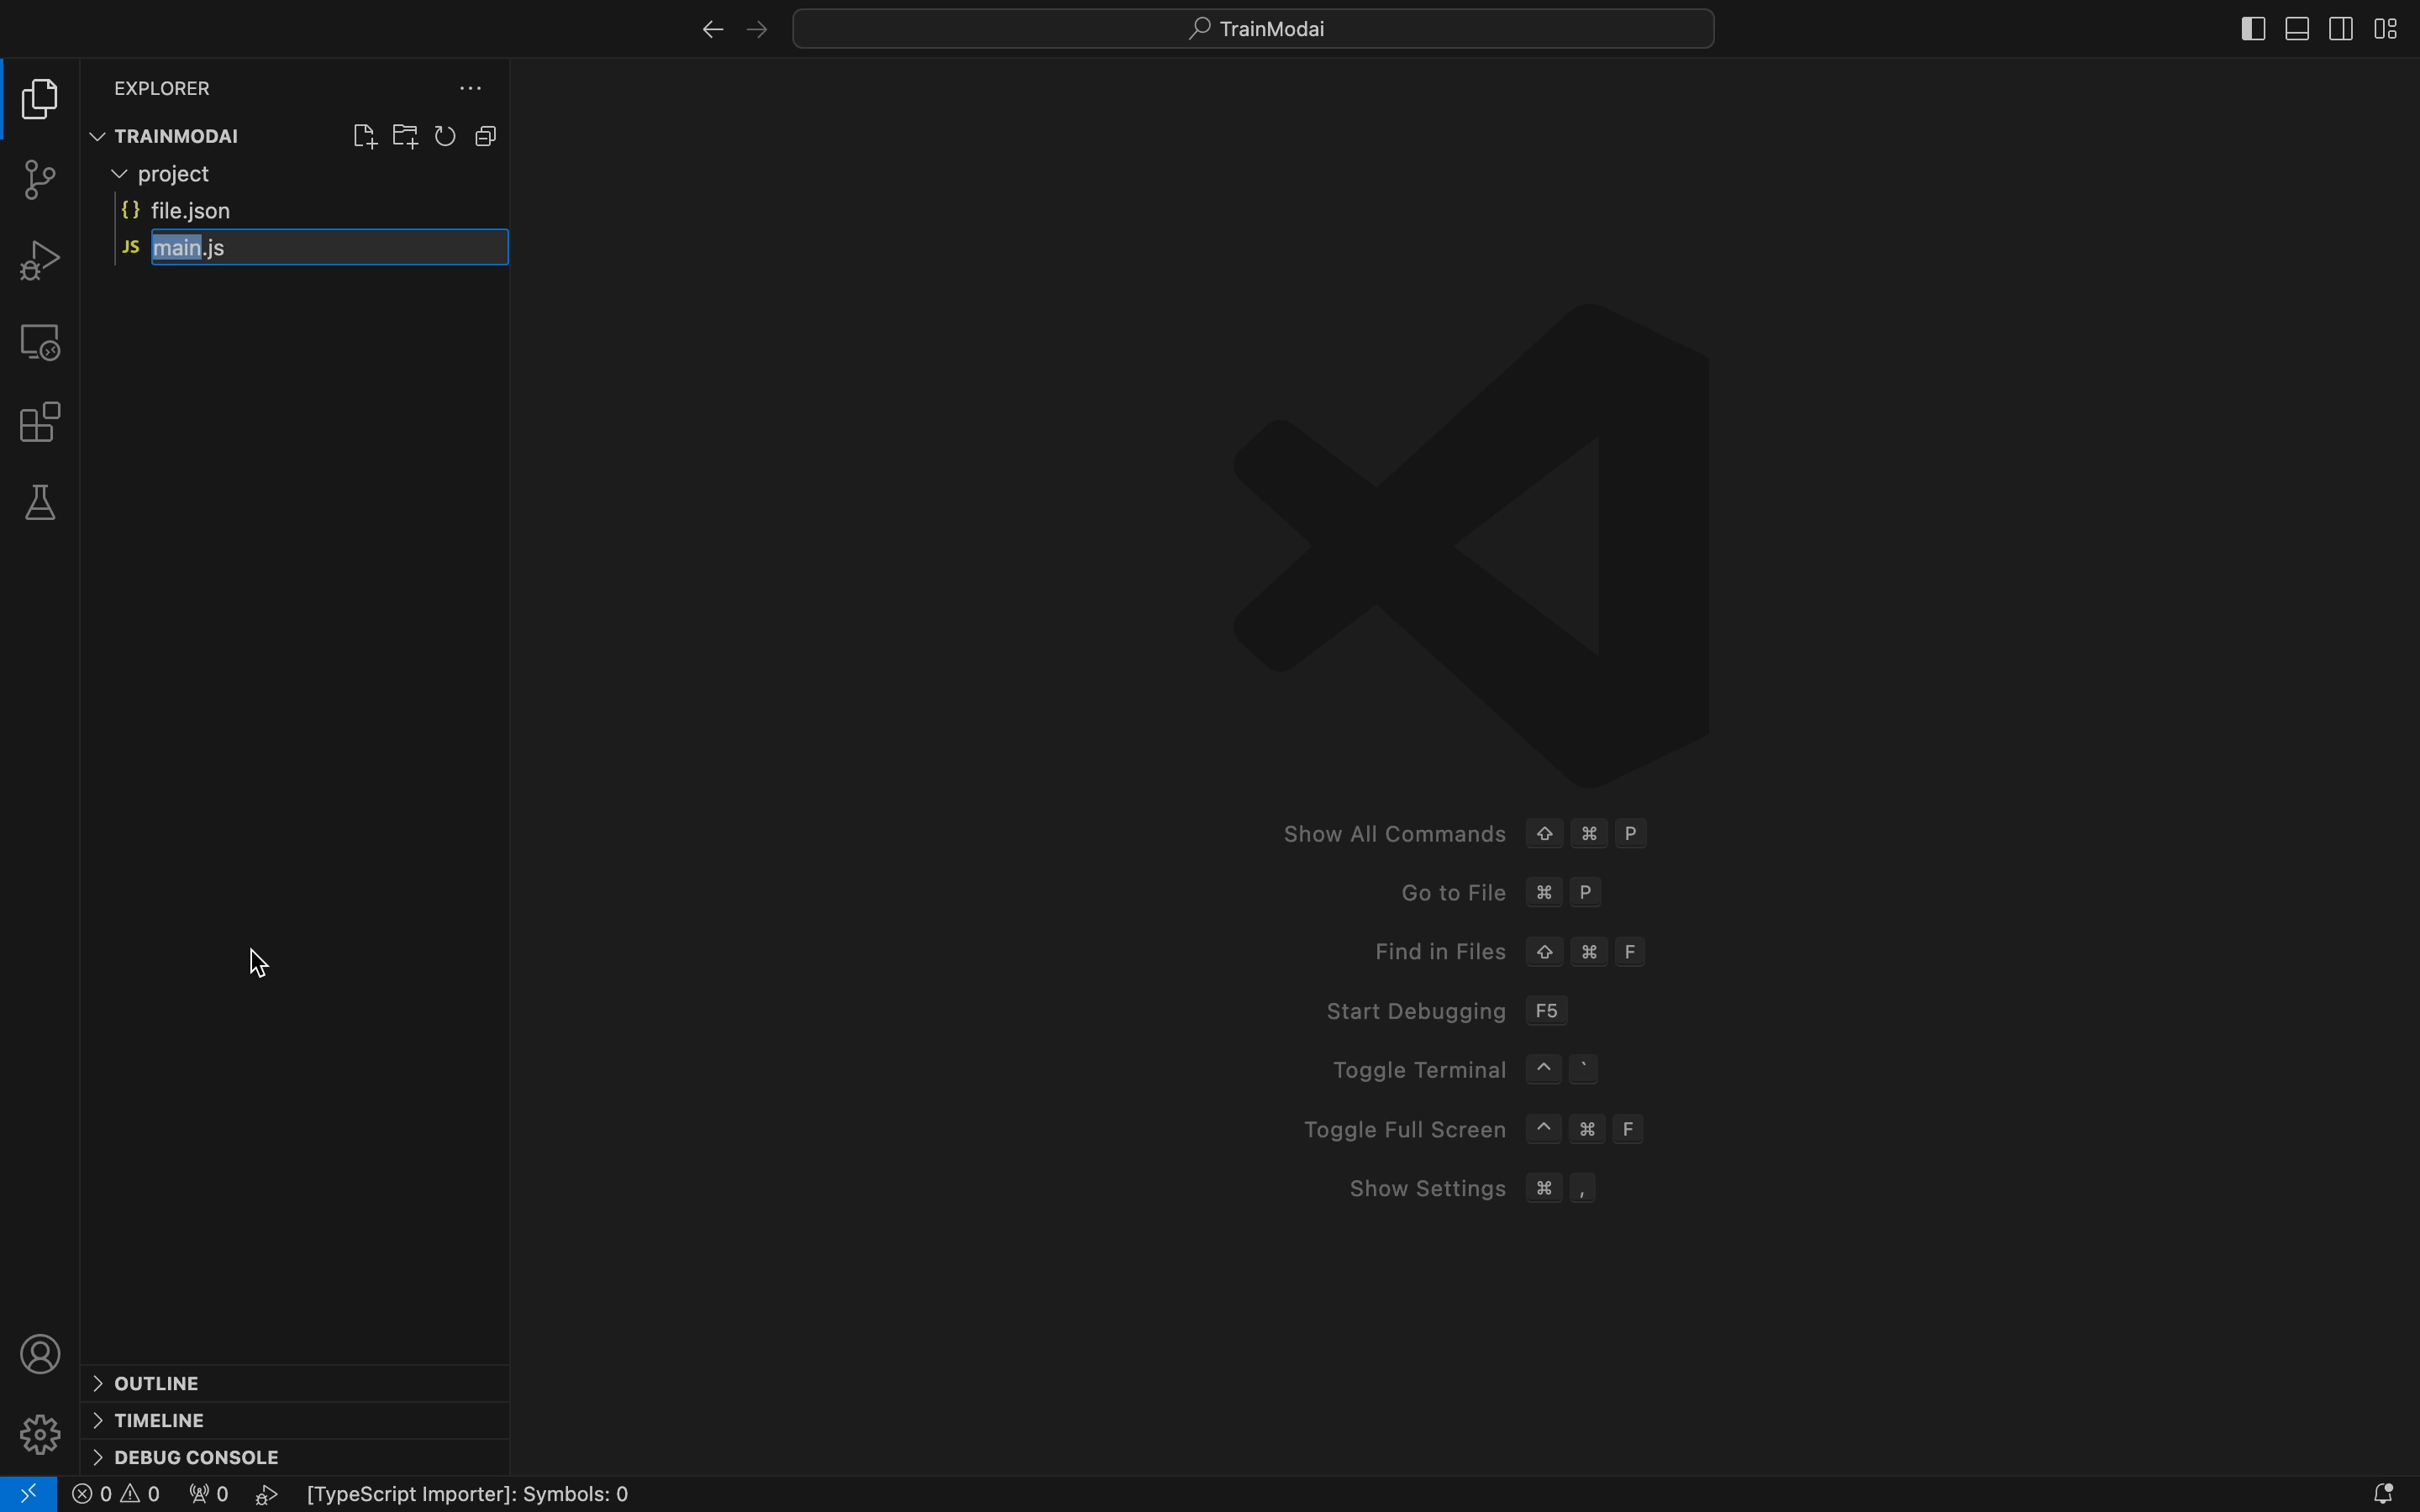 The width and height of the screenshot is (2420, 1512). Describe the element at coordinates (303, 177) in the screenshot. I see `Project` at that location.